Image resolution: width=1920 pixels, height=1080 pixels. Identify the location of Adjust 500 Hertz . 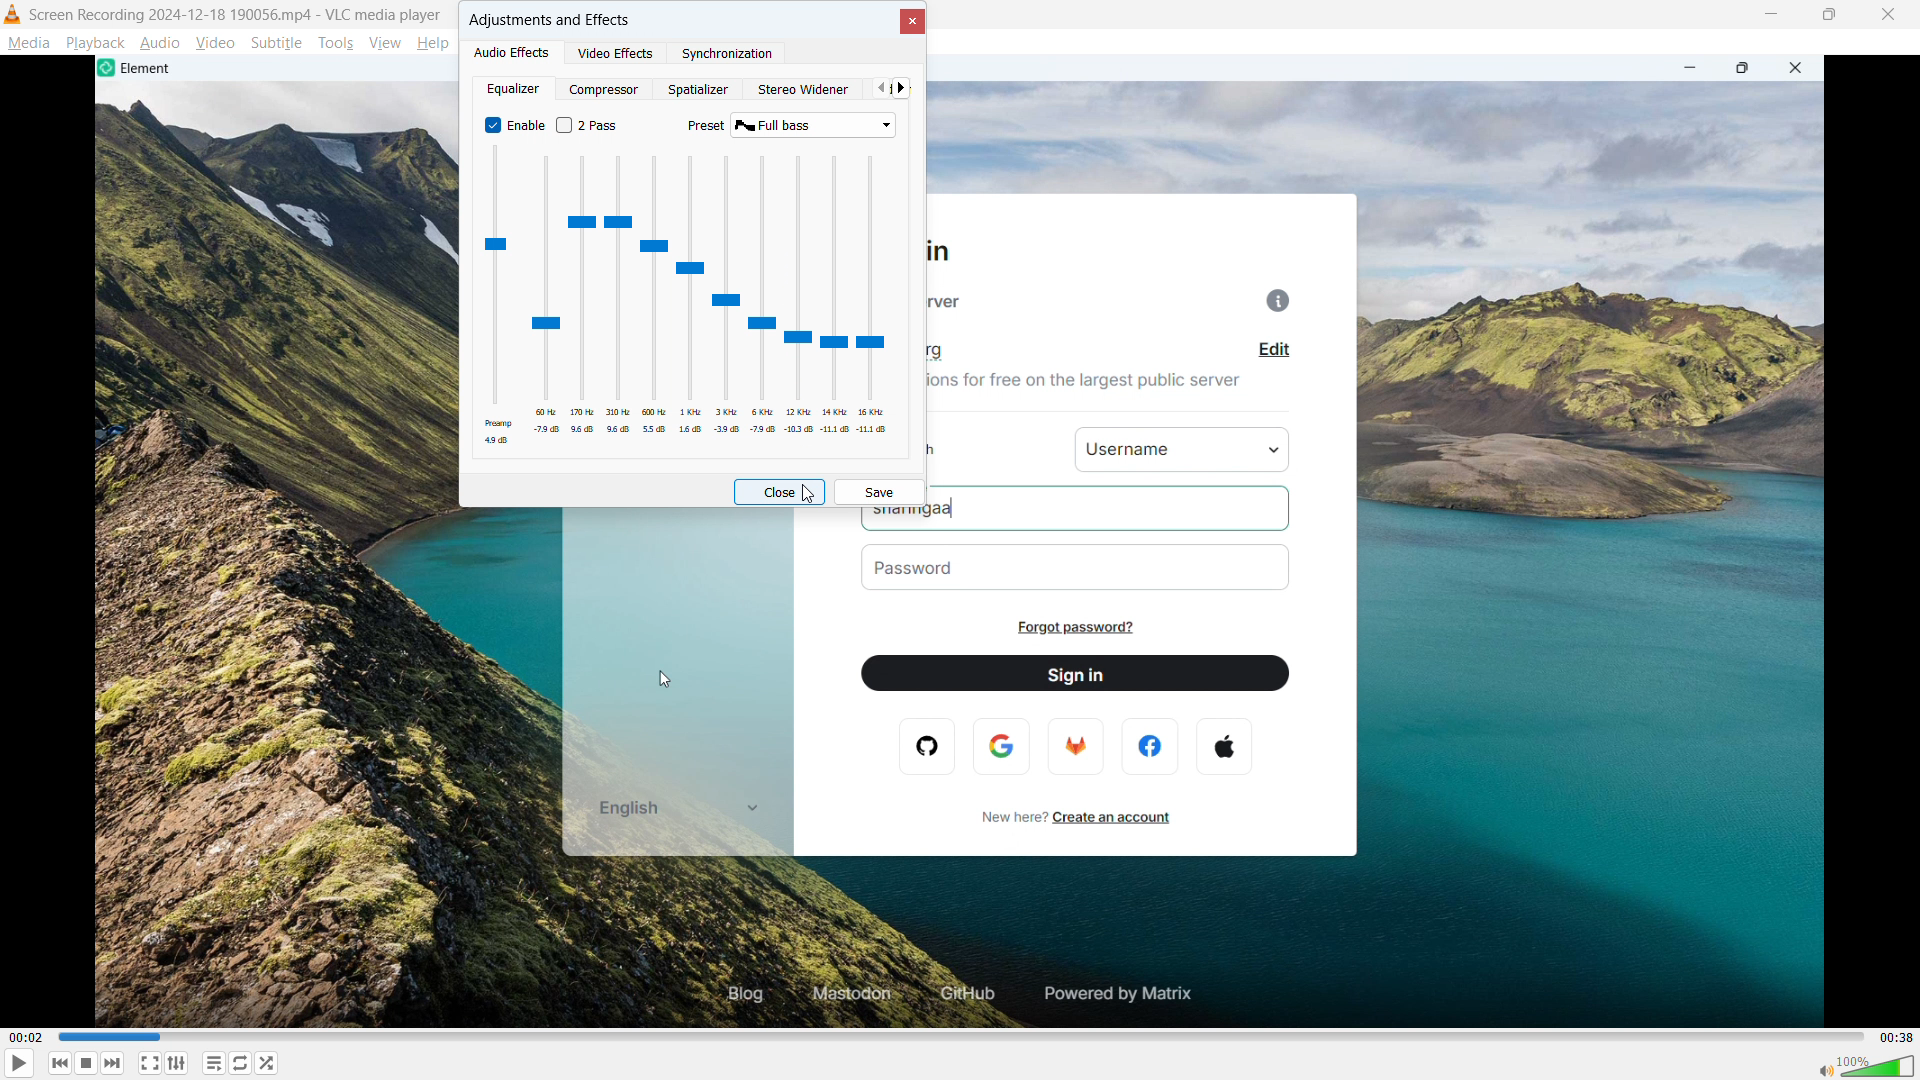
(655, 297).